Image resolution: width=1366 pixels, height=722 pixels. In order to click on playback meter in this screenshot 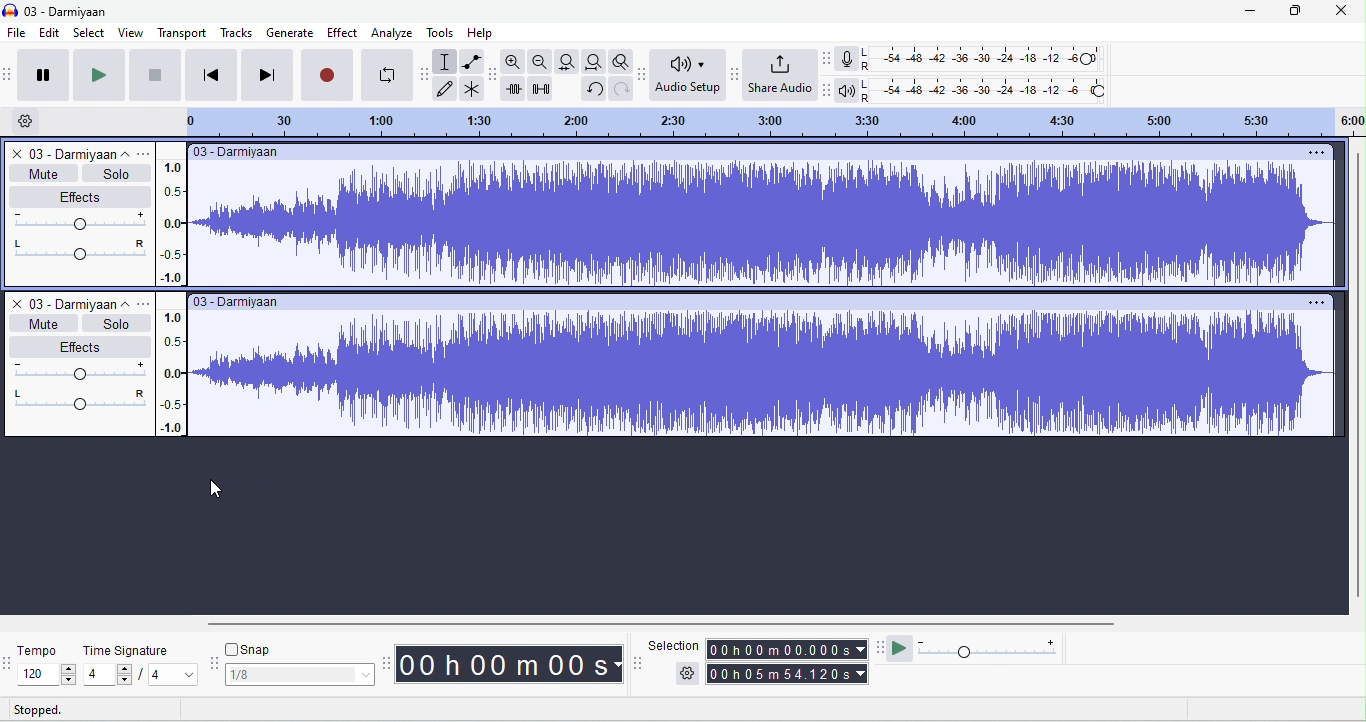, I will do `click(846, 90)`.